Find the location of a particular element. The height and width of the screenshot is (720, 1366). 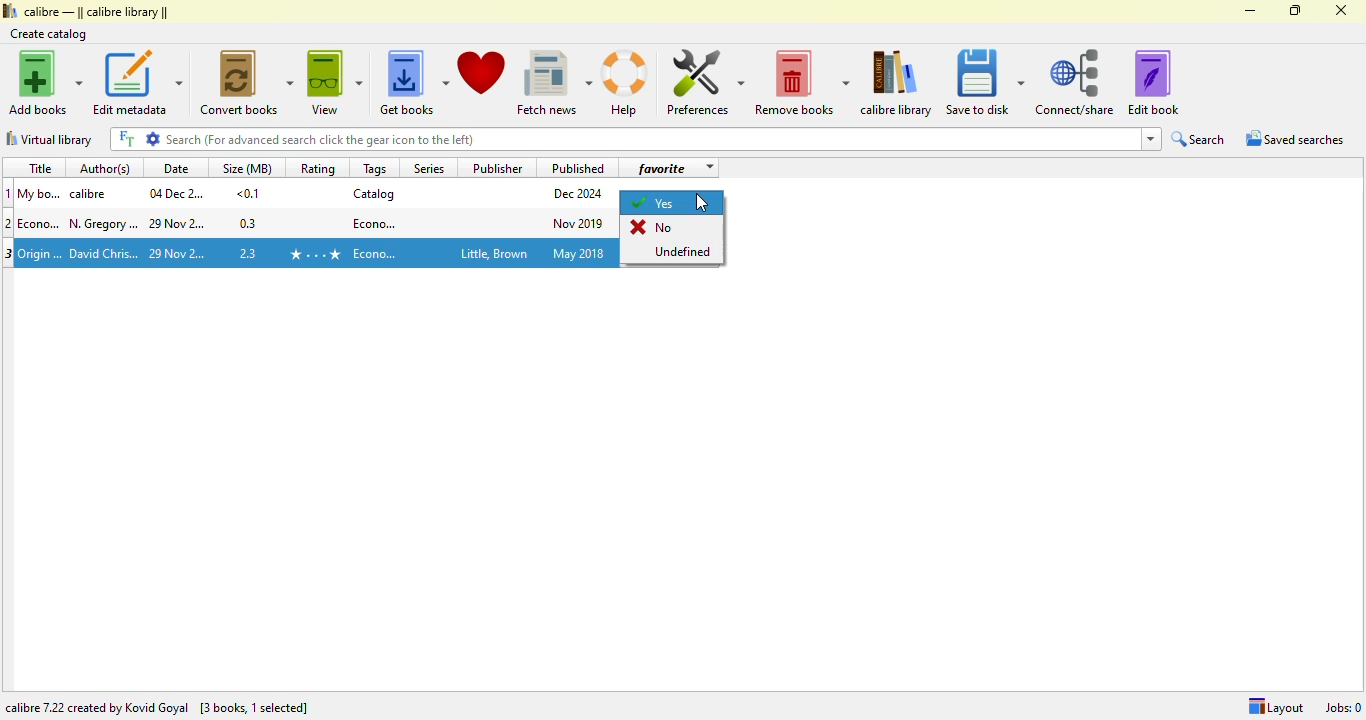

tags is located at coordinates (375, 168).